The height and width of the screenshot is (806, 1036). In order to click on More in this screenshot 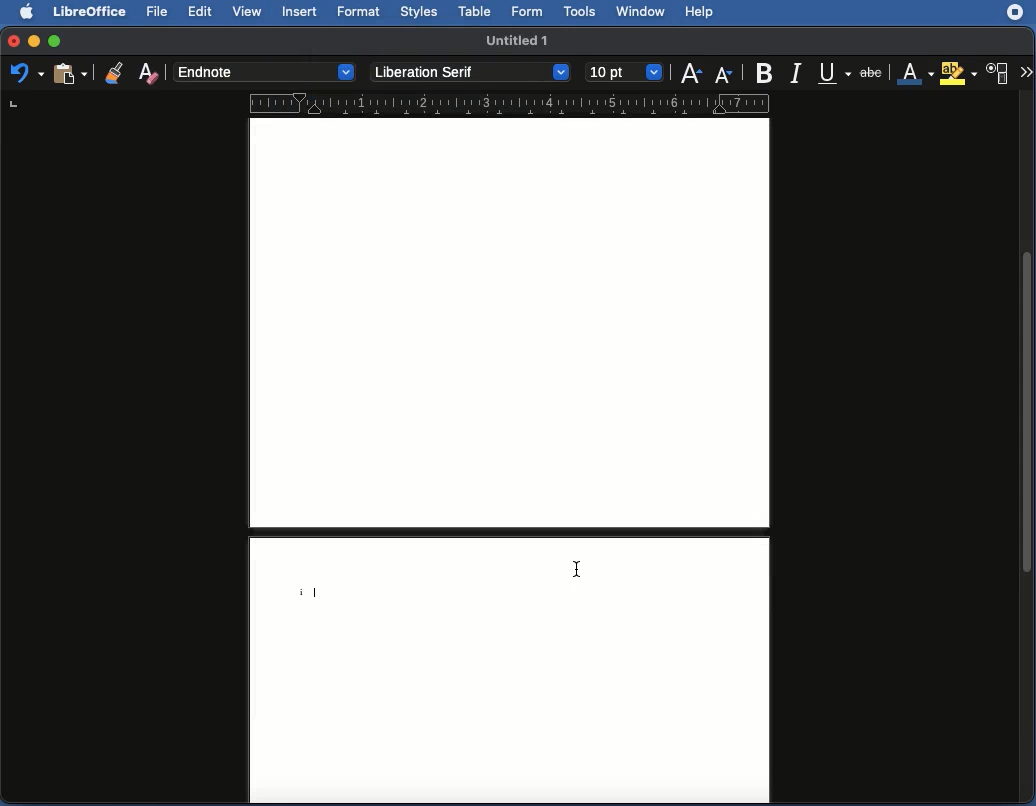, I will do `click(1025, 73)`.